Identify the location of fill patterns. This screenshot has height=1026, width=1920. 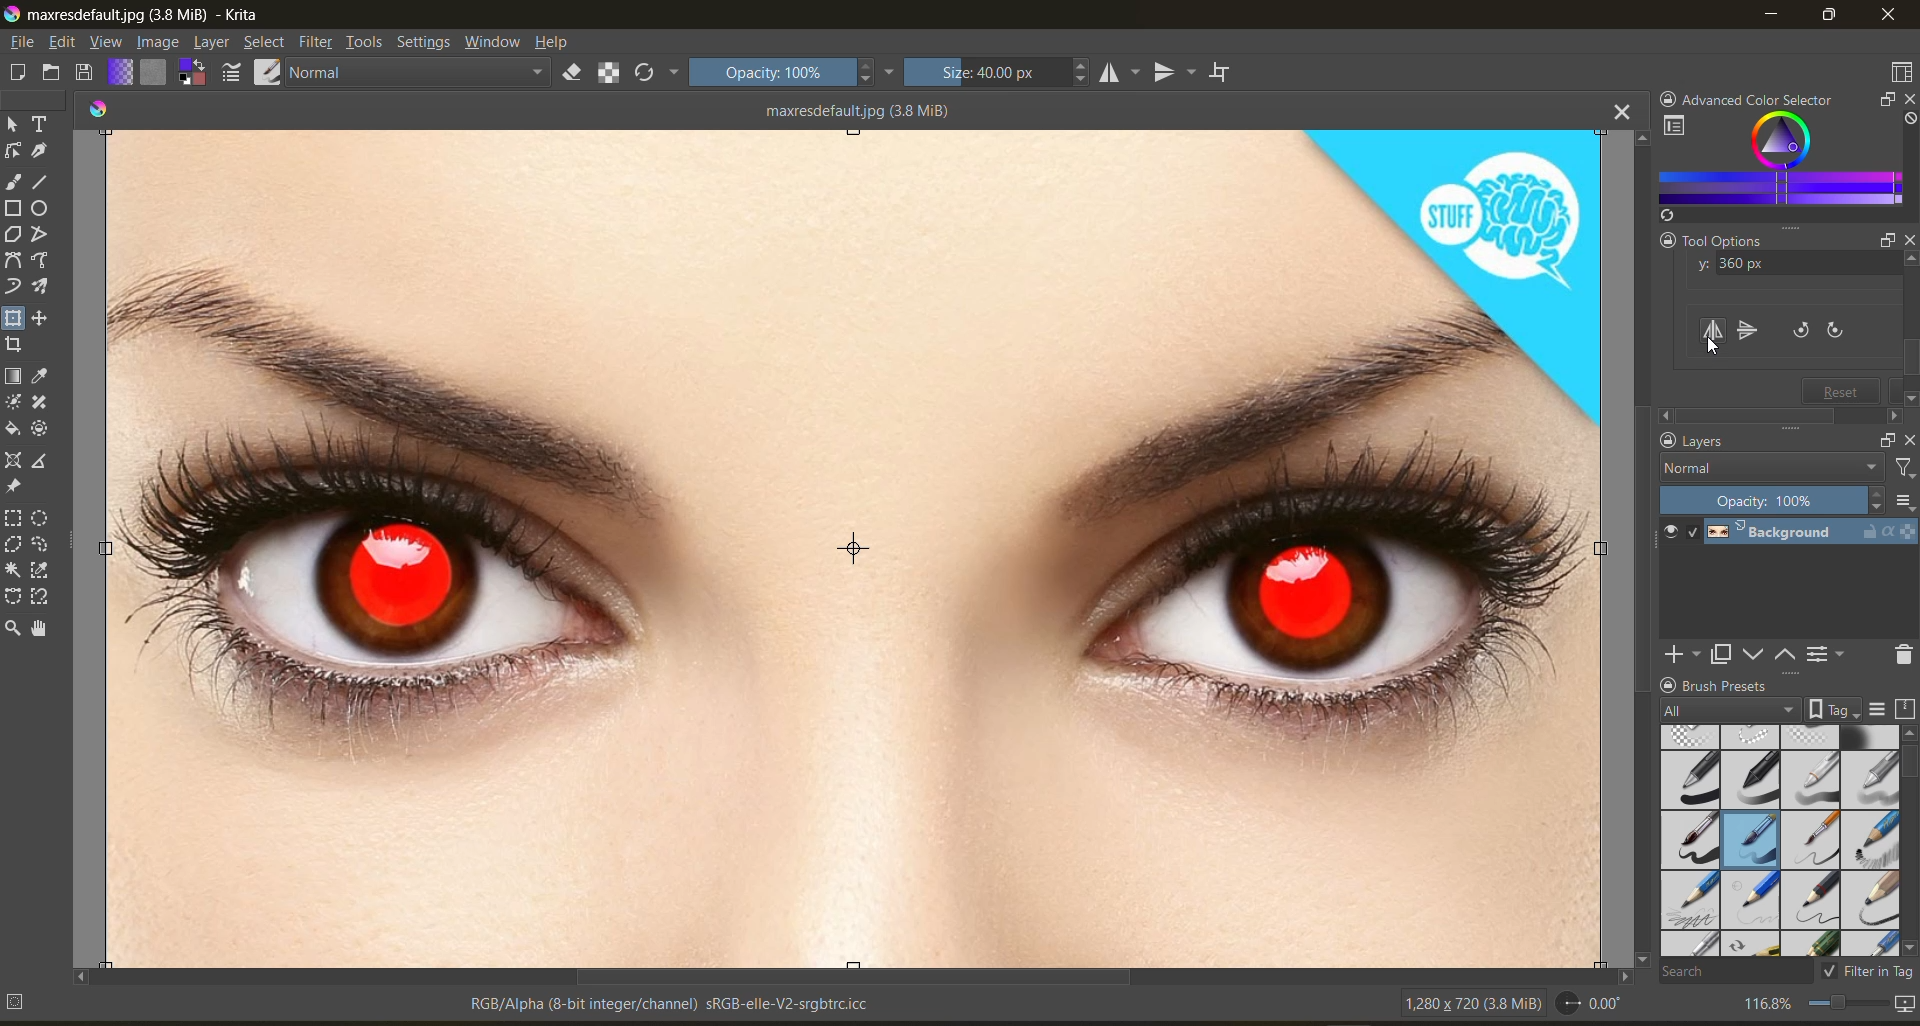
(156, 73).